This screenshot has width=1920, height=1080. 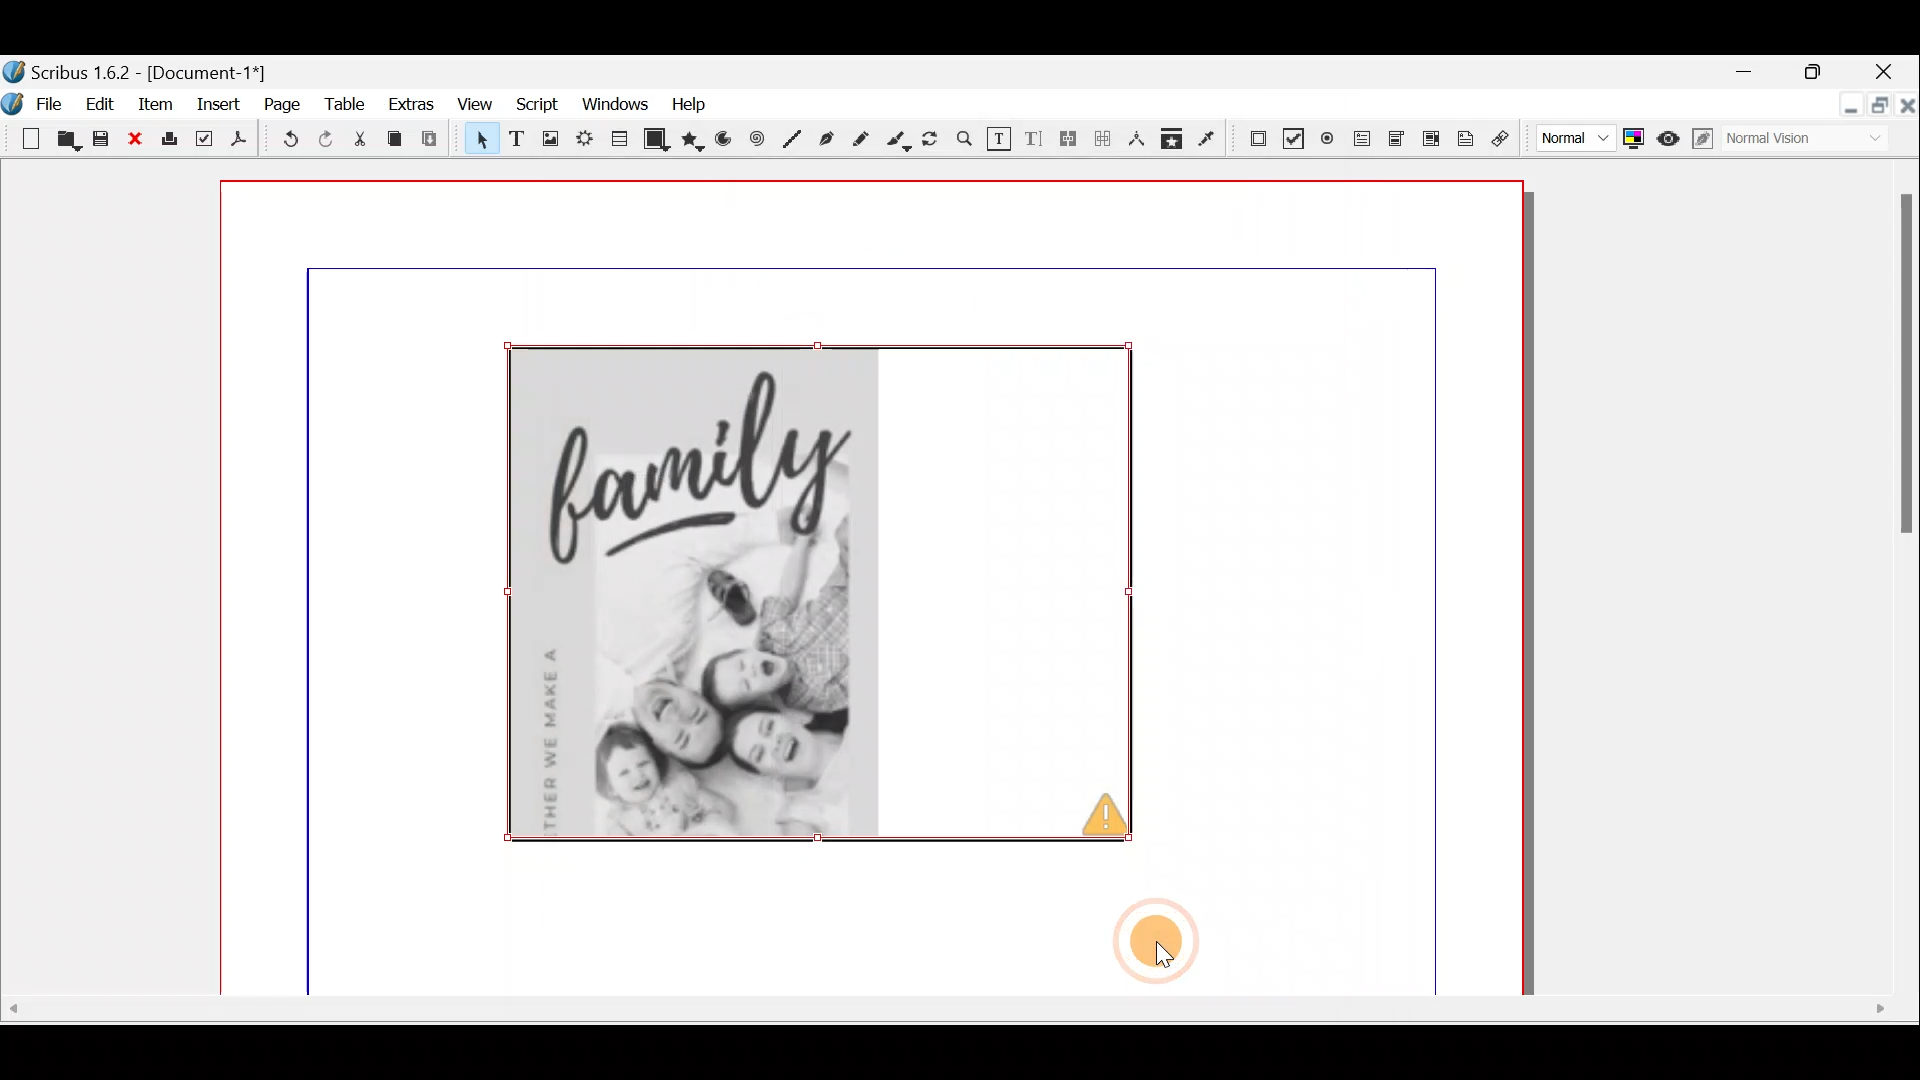 What do you see at coordinates (205, 141) in the screenshot?
I see `Preflight verifier` at bounding box center [205, 141].